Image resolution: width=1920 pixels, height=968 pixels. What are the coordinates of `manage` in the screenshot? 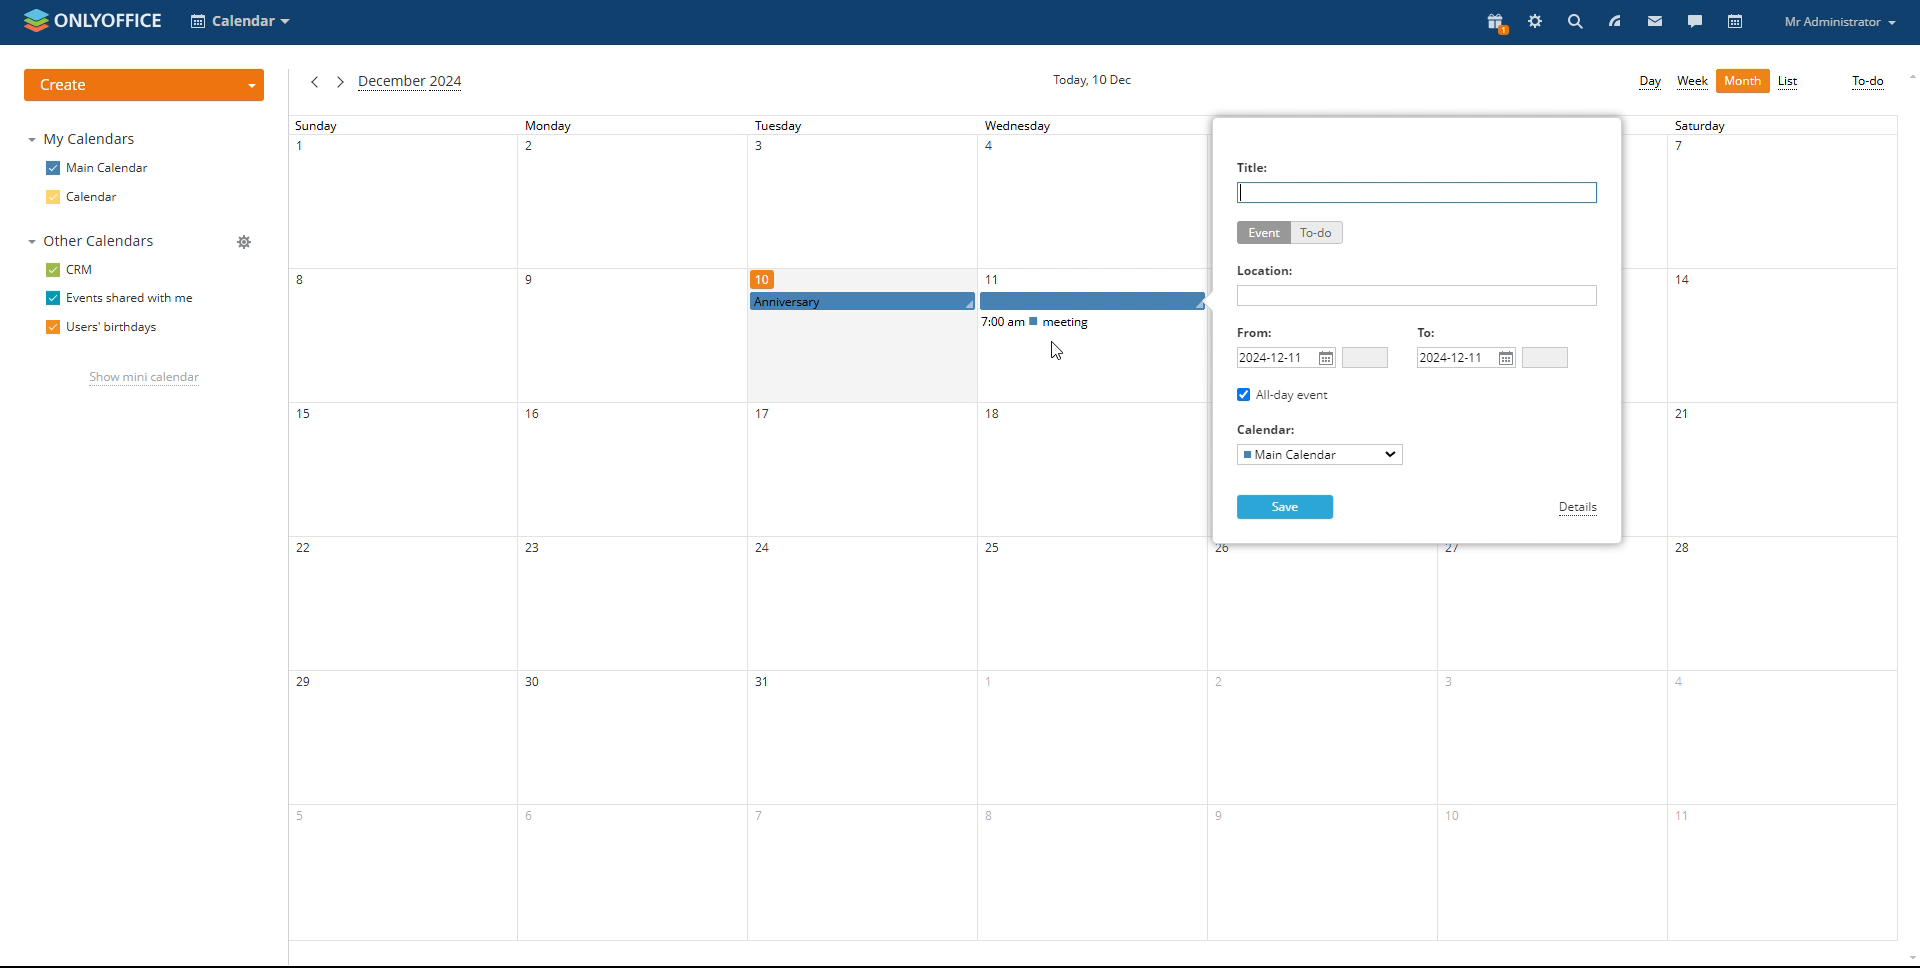 It's located at (243, 242).